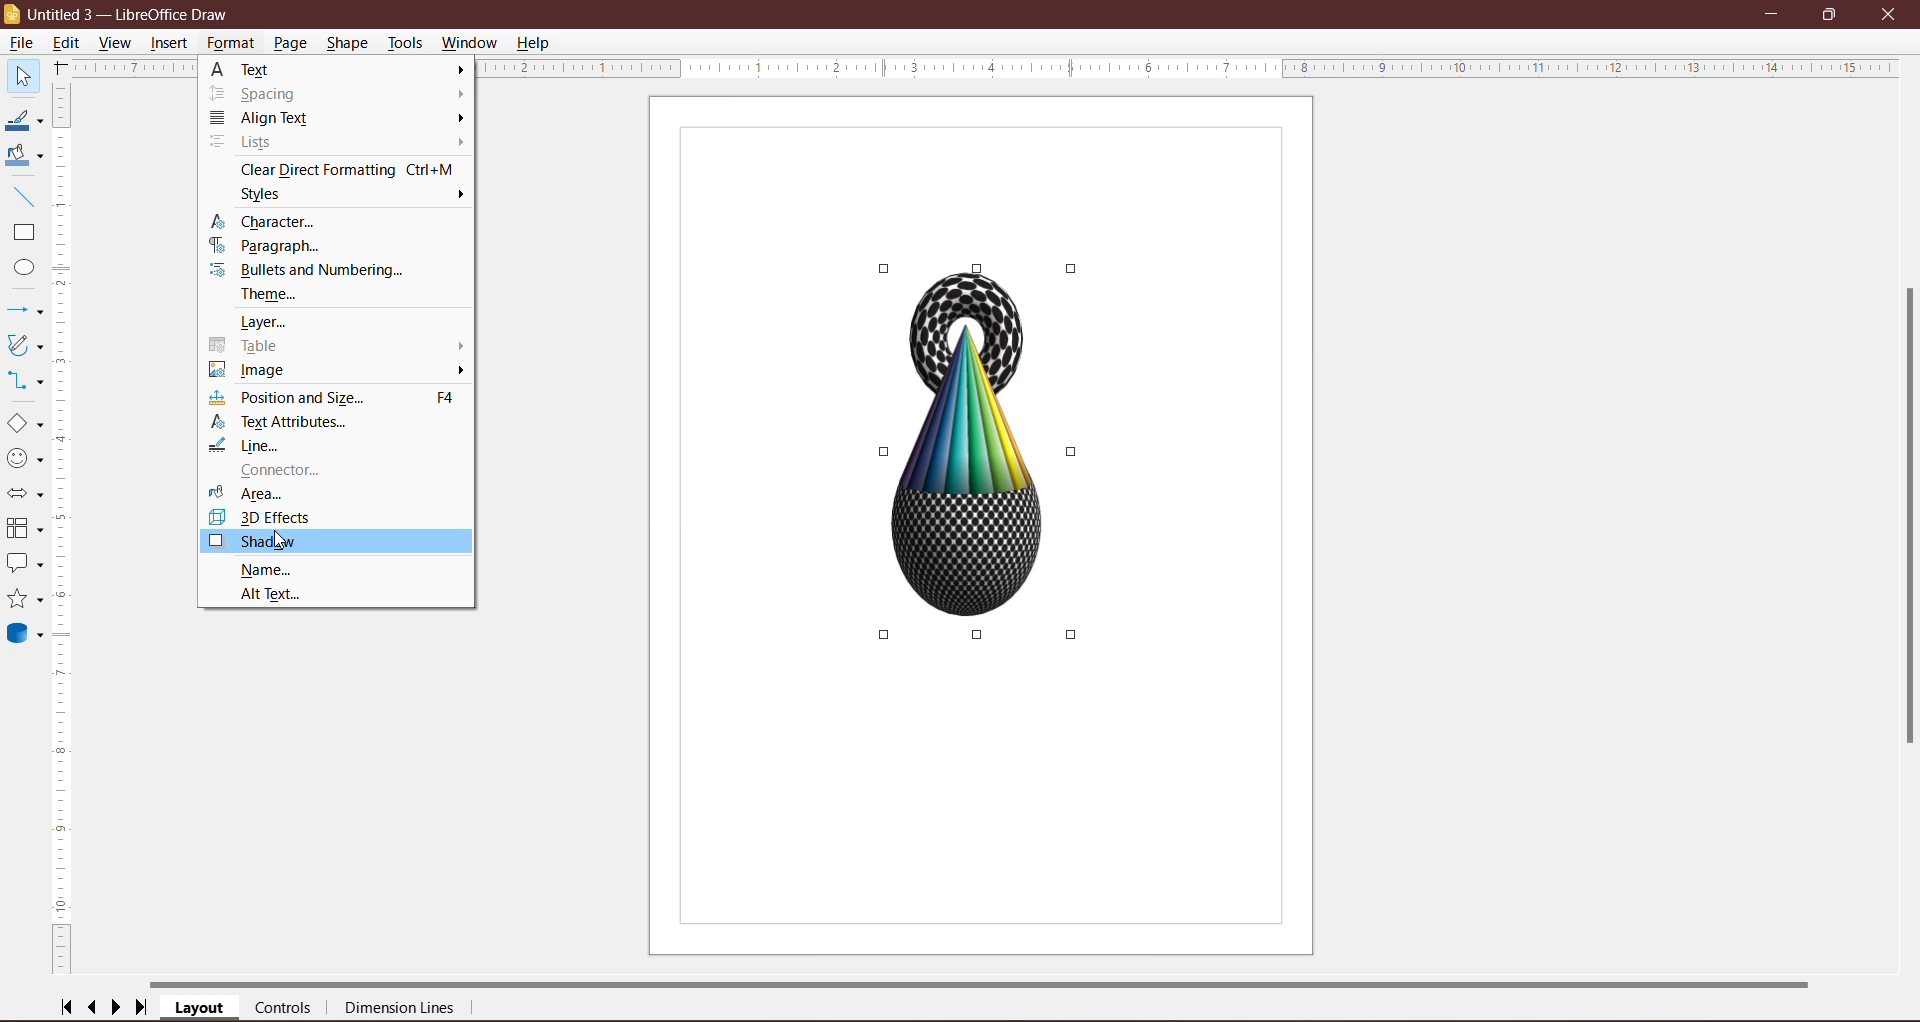  I want to click on Connector, so click(272, 471).